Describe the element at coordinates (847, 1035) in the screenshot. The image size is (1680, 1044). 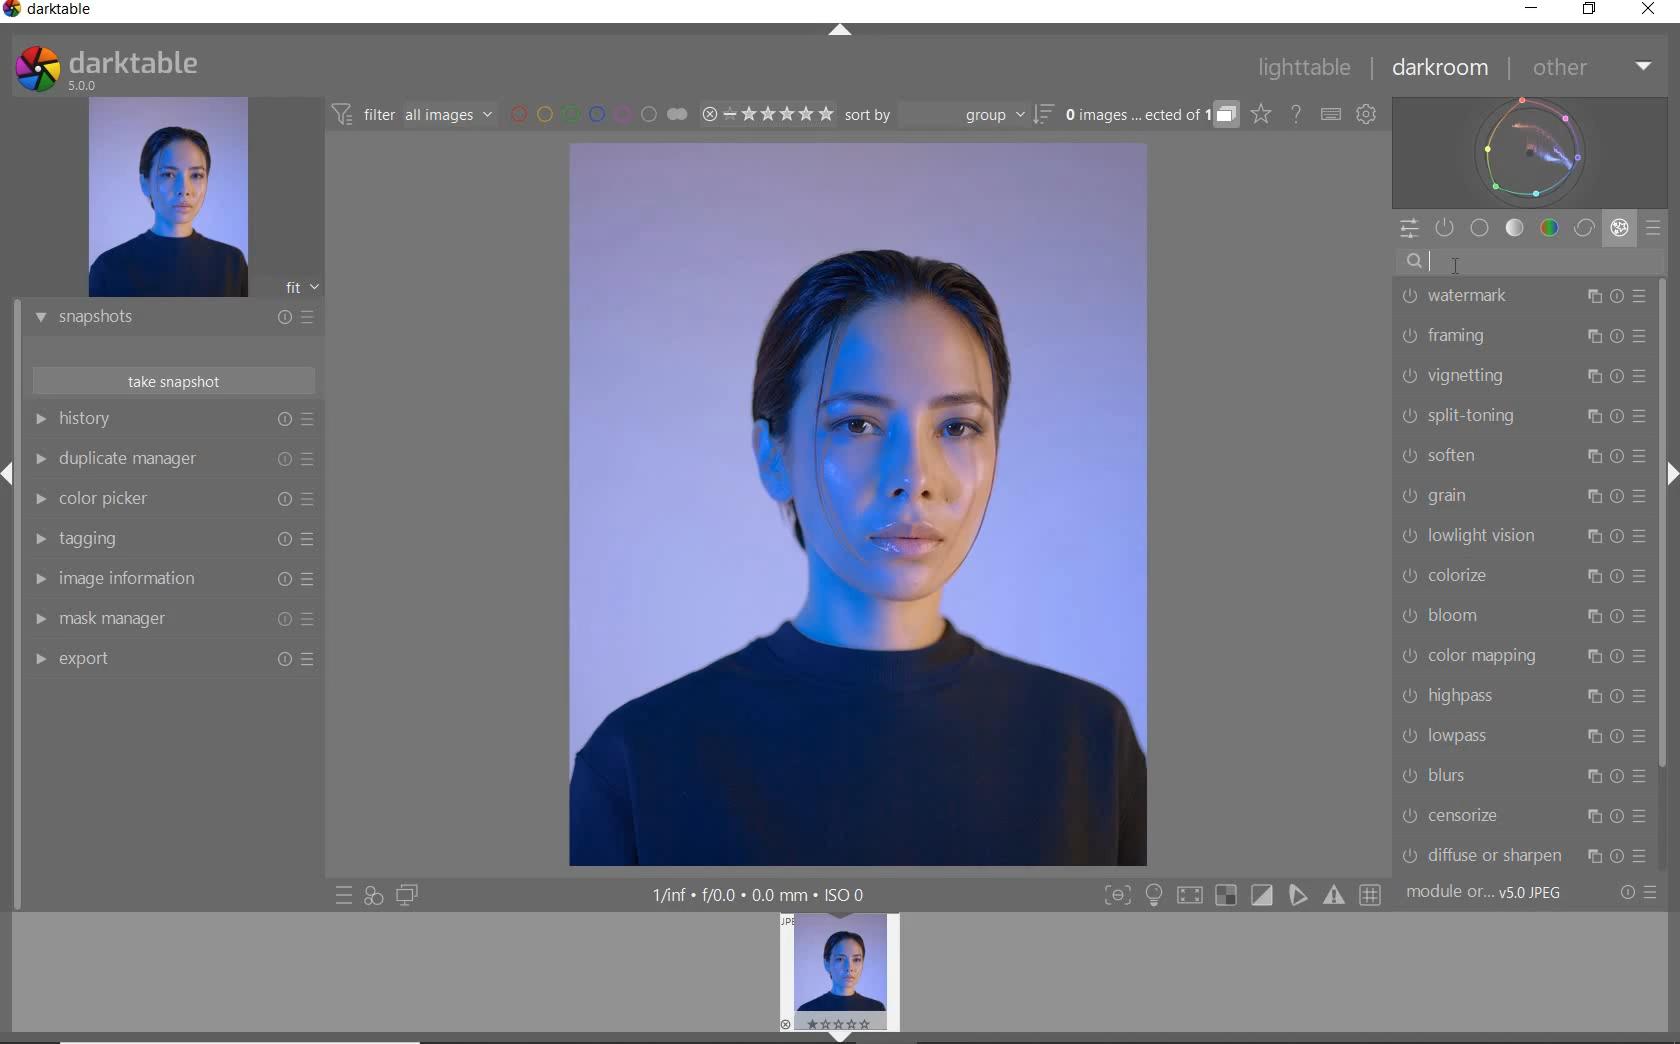
I see `EXPAND/COLLAPSE` at that location.